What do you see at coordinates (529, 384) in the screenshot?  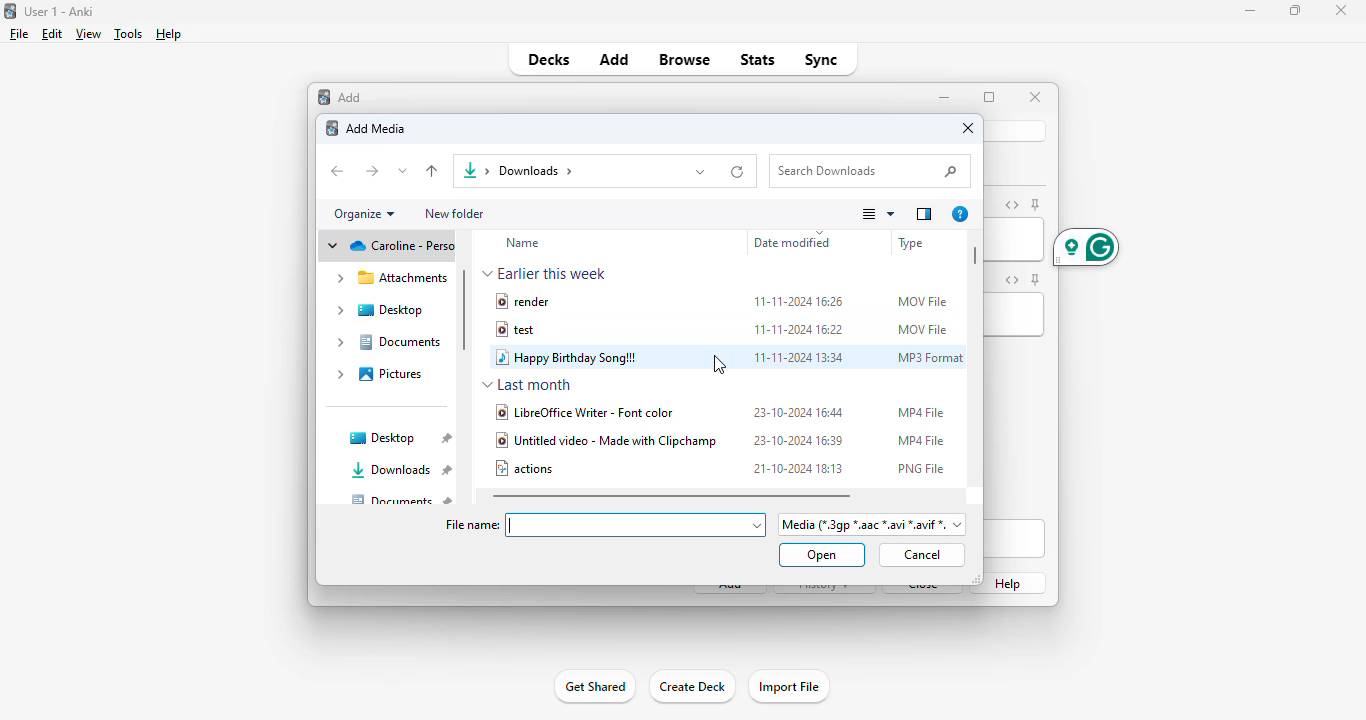 I see `last month` at bounding box center [529, 384].